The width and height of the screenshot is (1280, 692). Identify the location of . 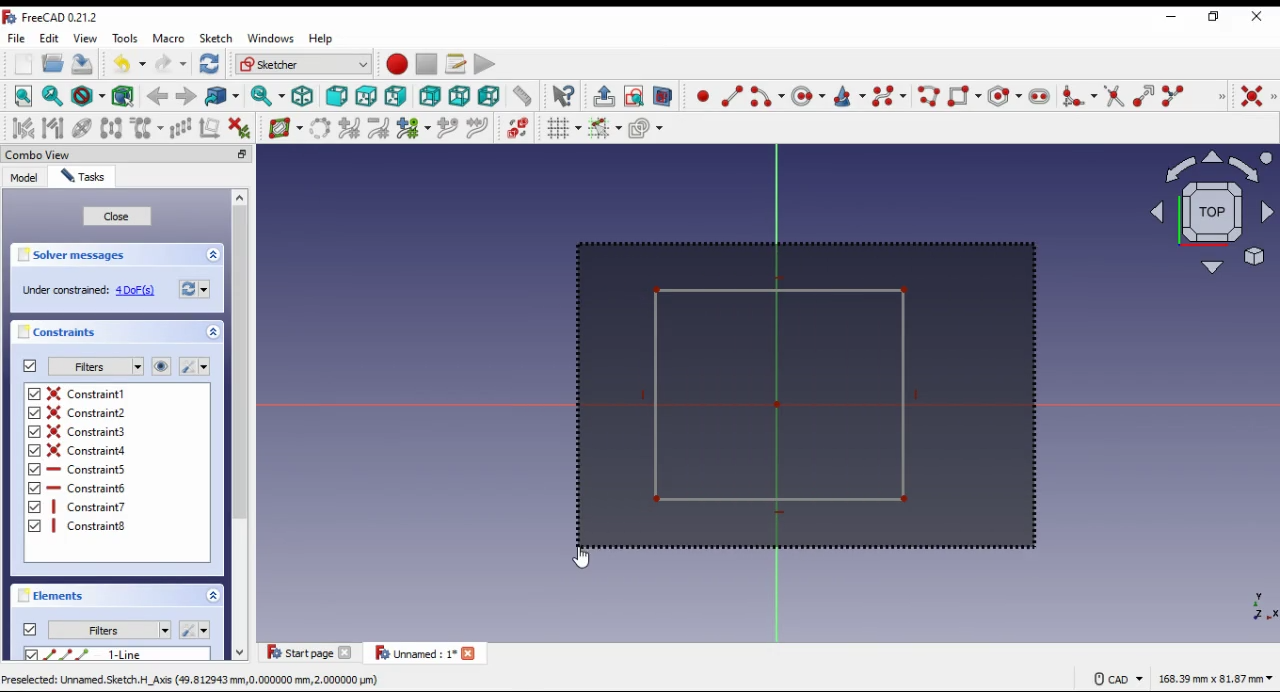
(267, 96).